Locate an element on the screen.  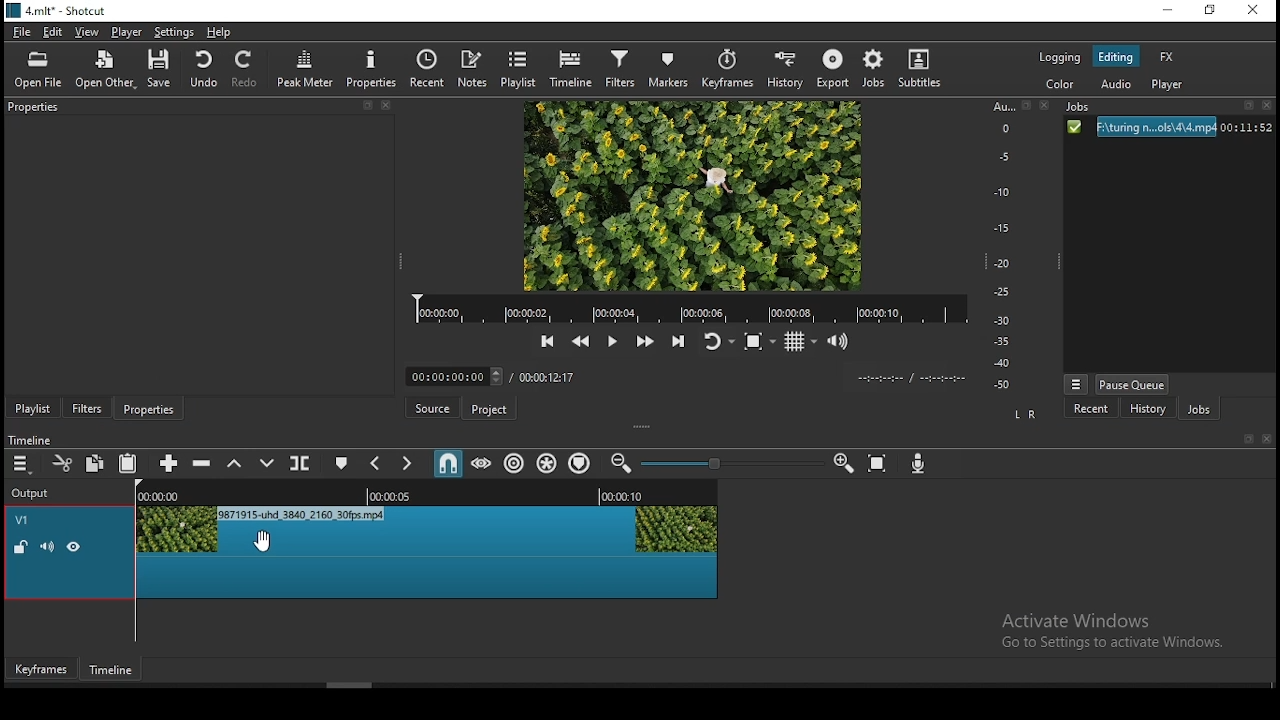
4.mlt - Shotcut is located at coordinates (59, 11).